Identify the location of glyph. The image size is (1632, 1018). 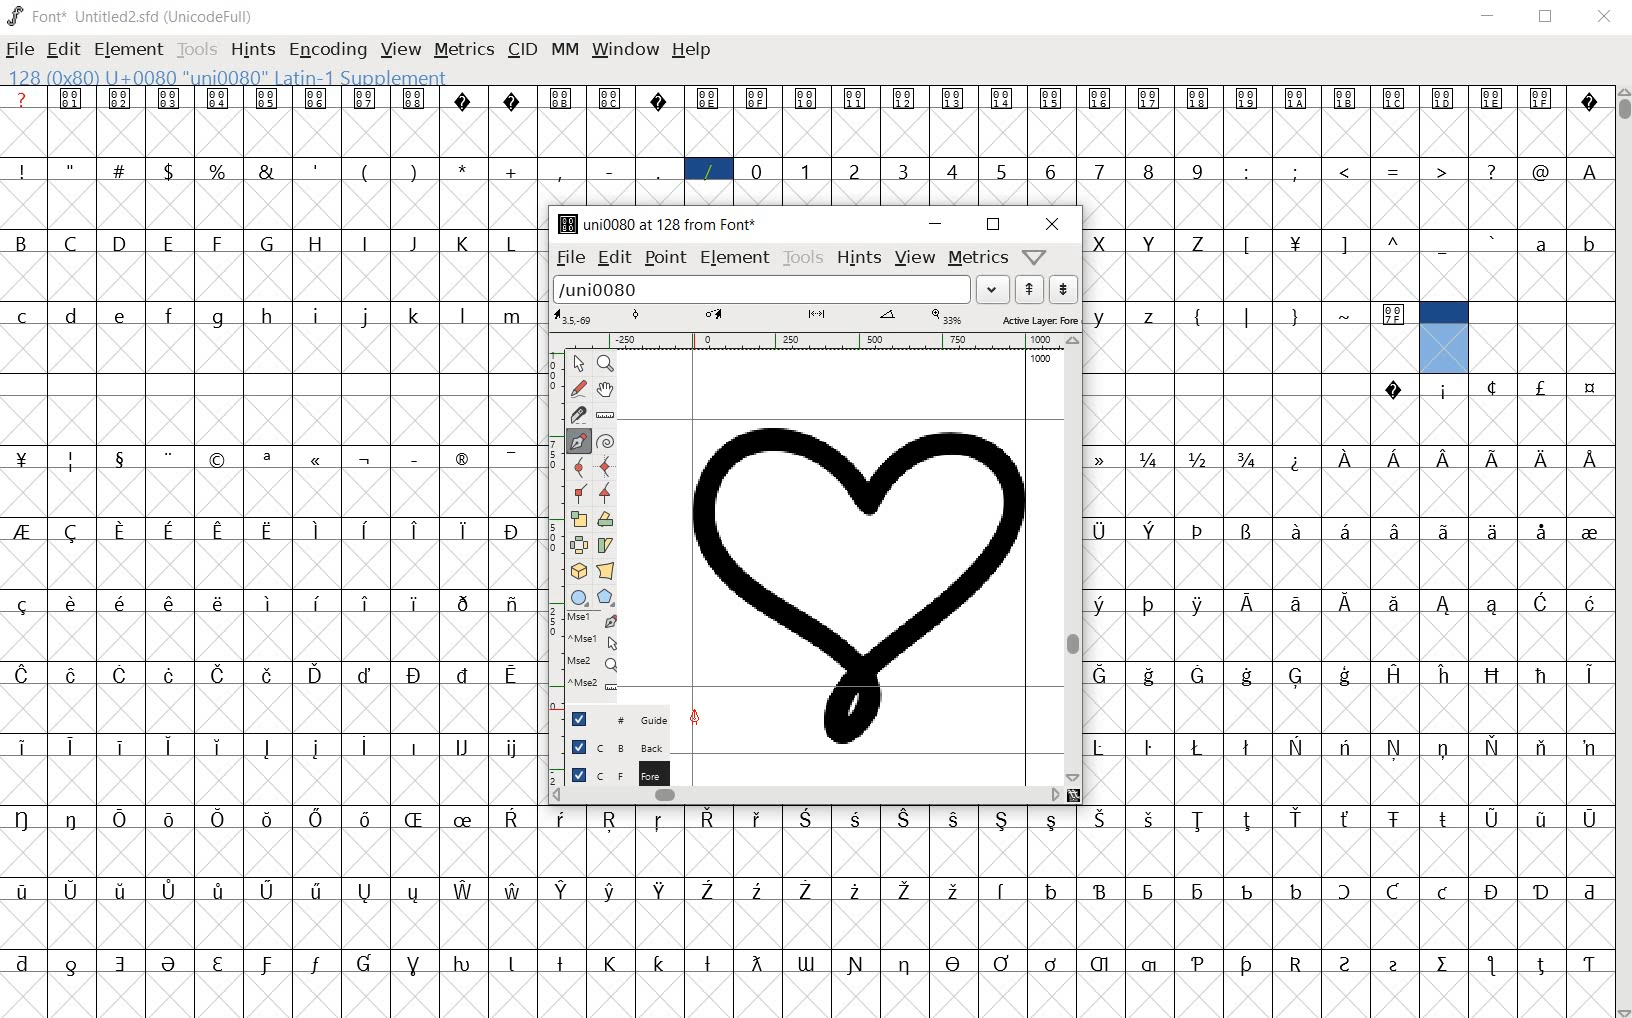
(1198, 821).